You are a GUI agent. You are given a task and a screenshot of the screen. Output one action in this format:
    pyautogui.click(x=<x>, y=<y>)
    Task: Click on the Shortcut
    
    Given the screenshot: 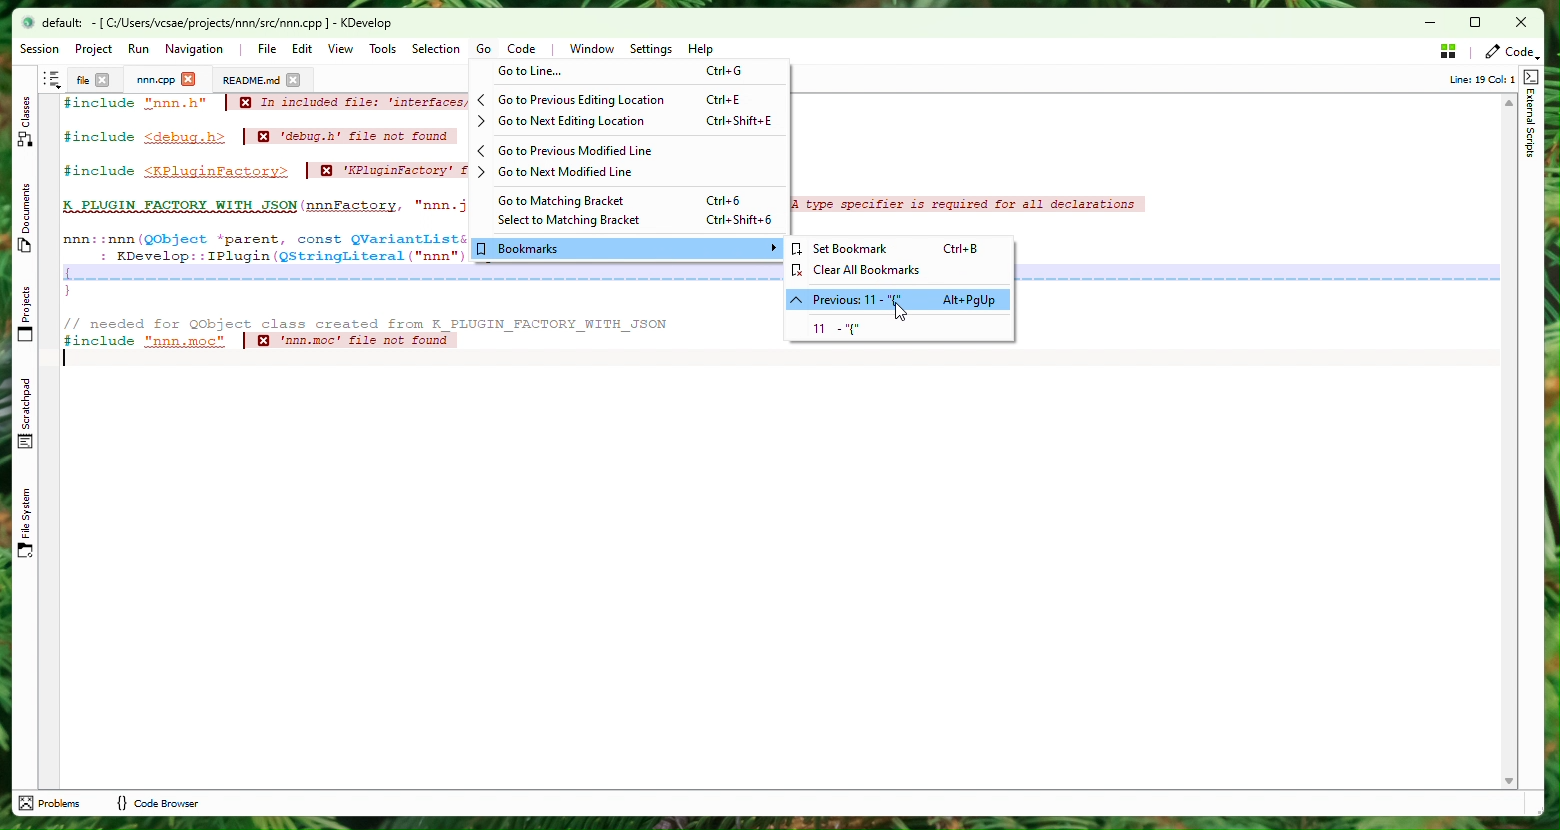 What is the action you would take?
    pyautogui.click(x=52, y=80)
    